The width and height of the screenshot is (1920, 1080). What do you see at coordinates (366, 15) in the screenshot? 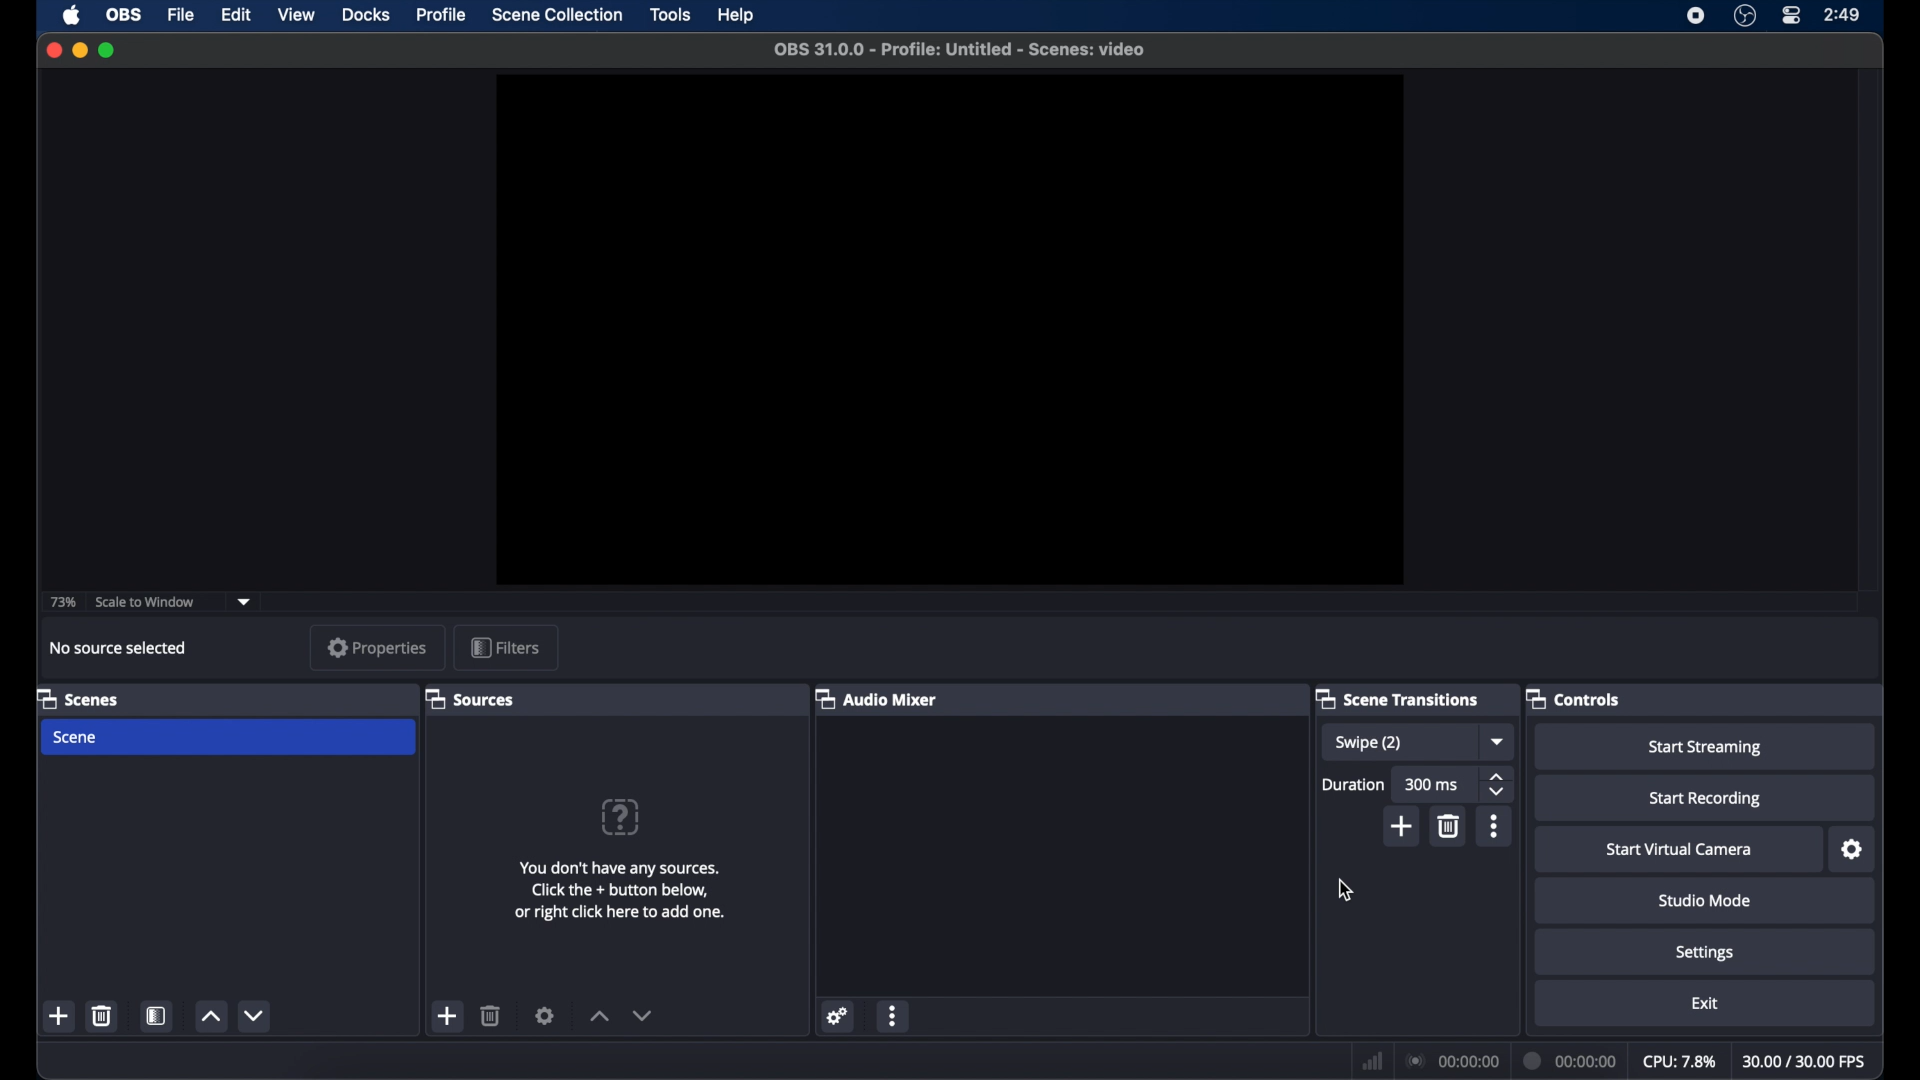
I see `docks` at bounding box center [366, 15].